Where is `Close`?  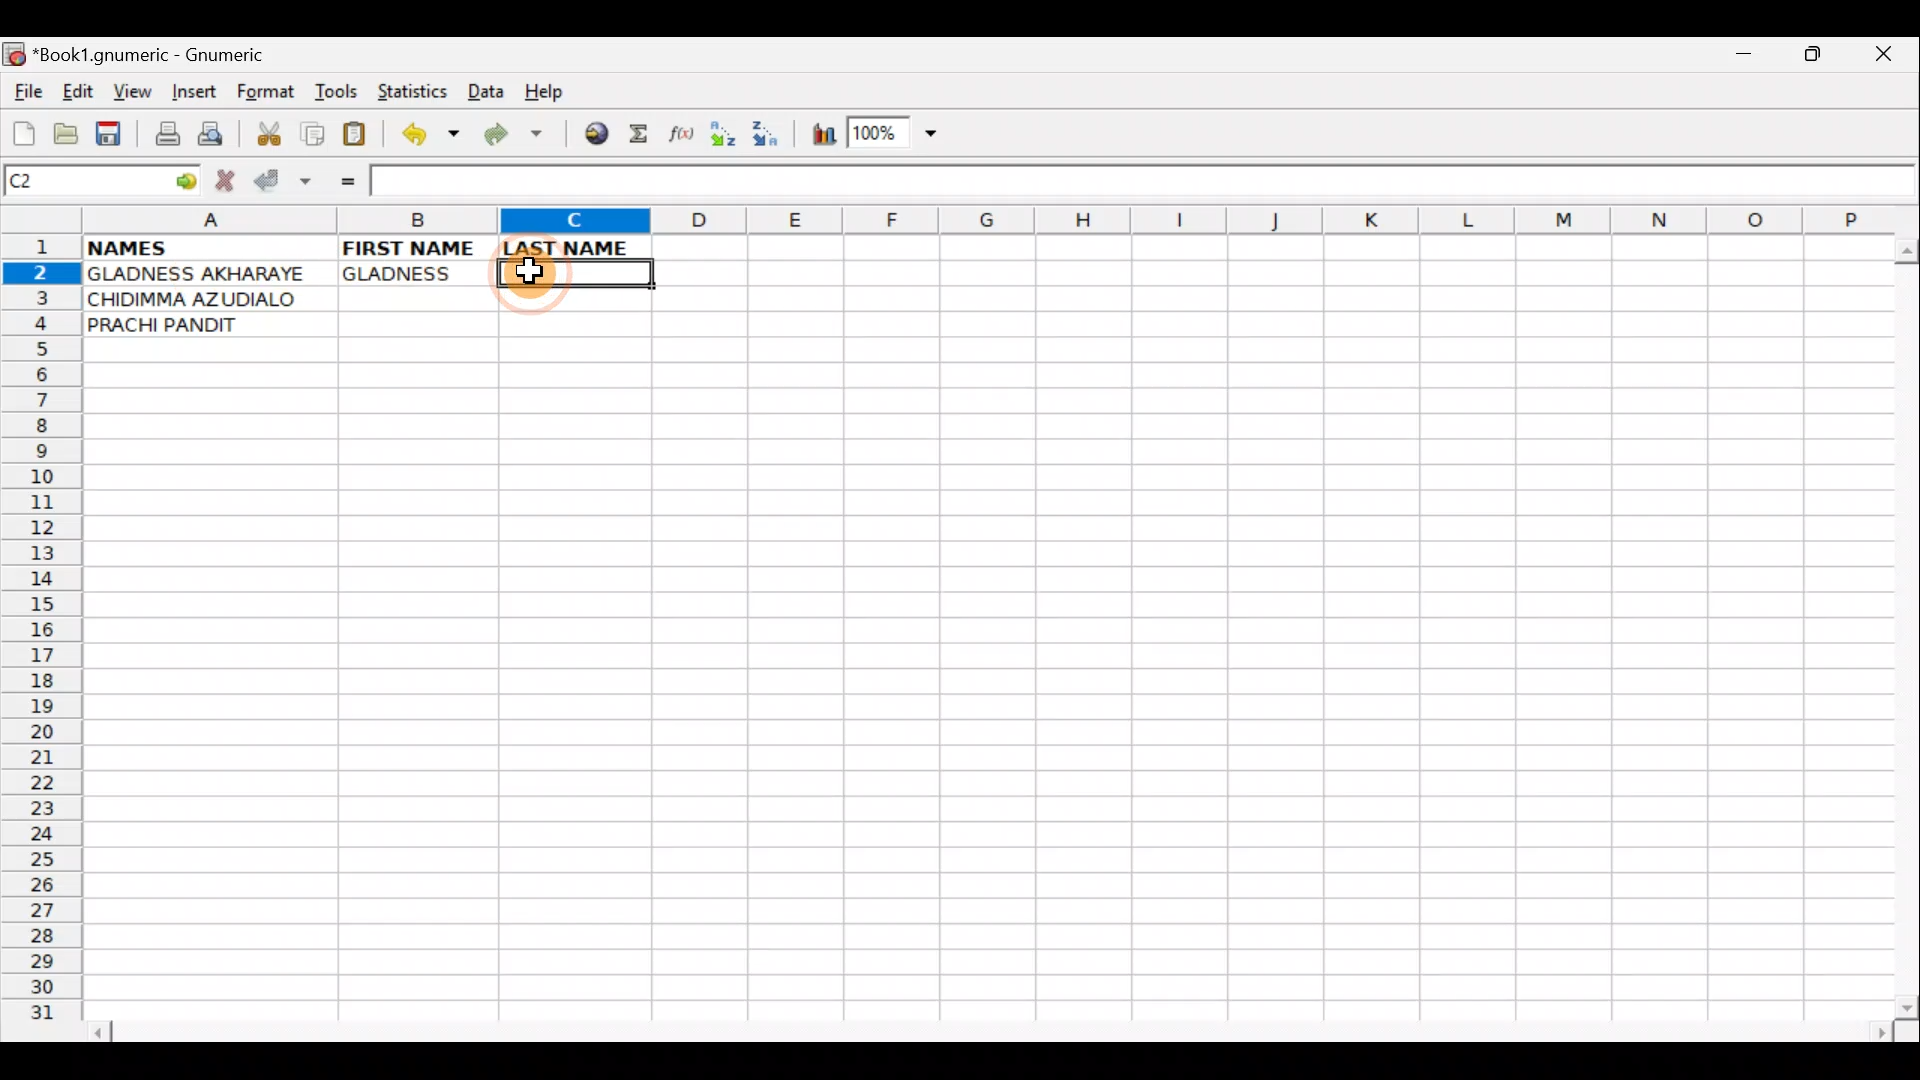
Close is located at coordinates (1889, 59).